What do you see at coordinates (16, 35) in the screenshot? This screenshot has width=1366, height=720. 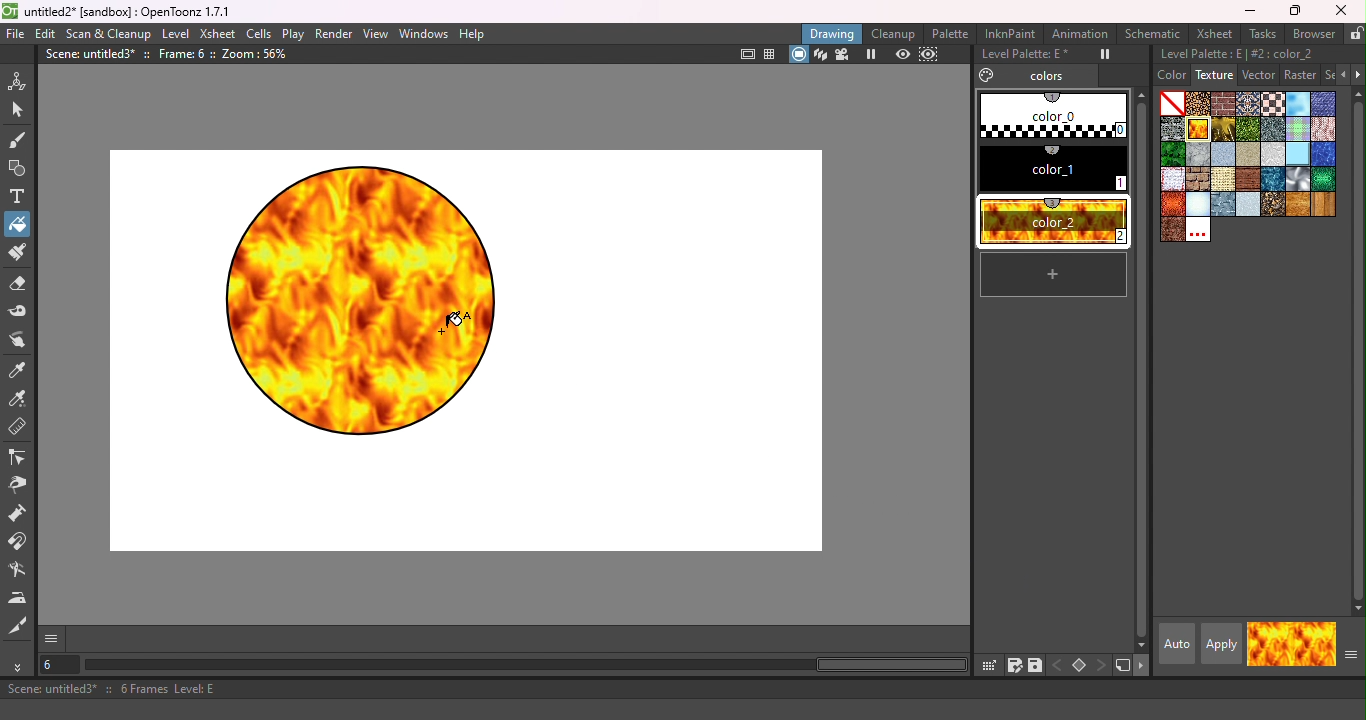 I see `File` at bounding box center [16, 35].